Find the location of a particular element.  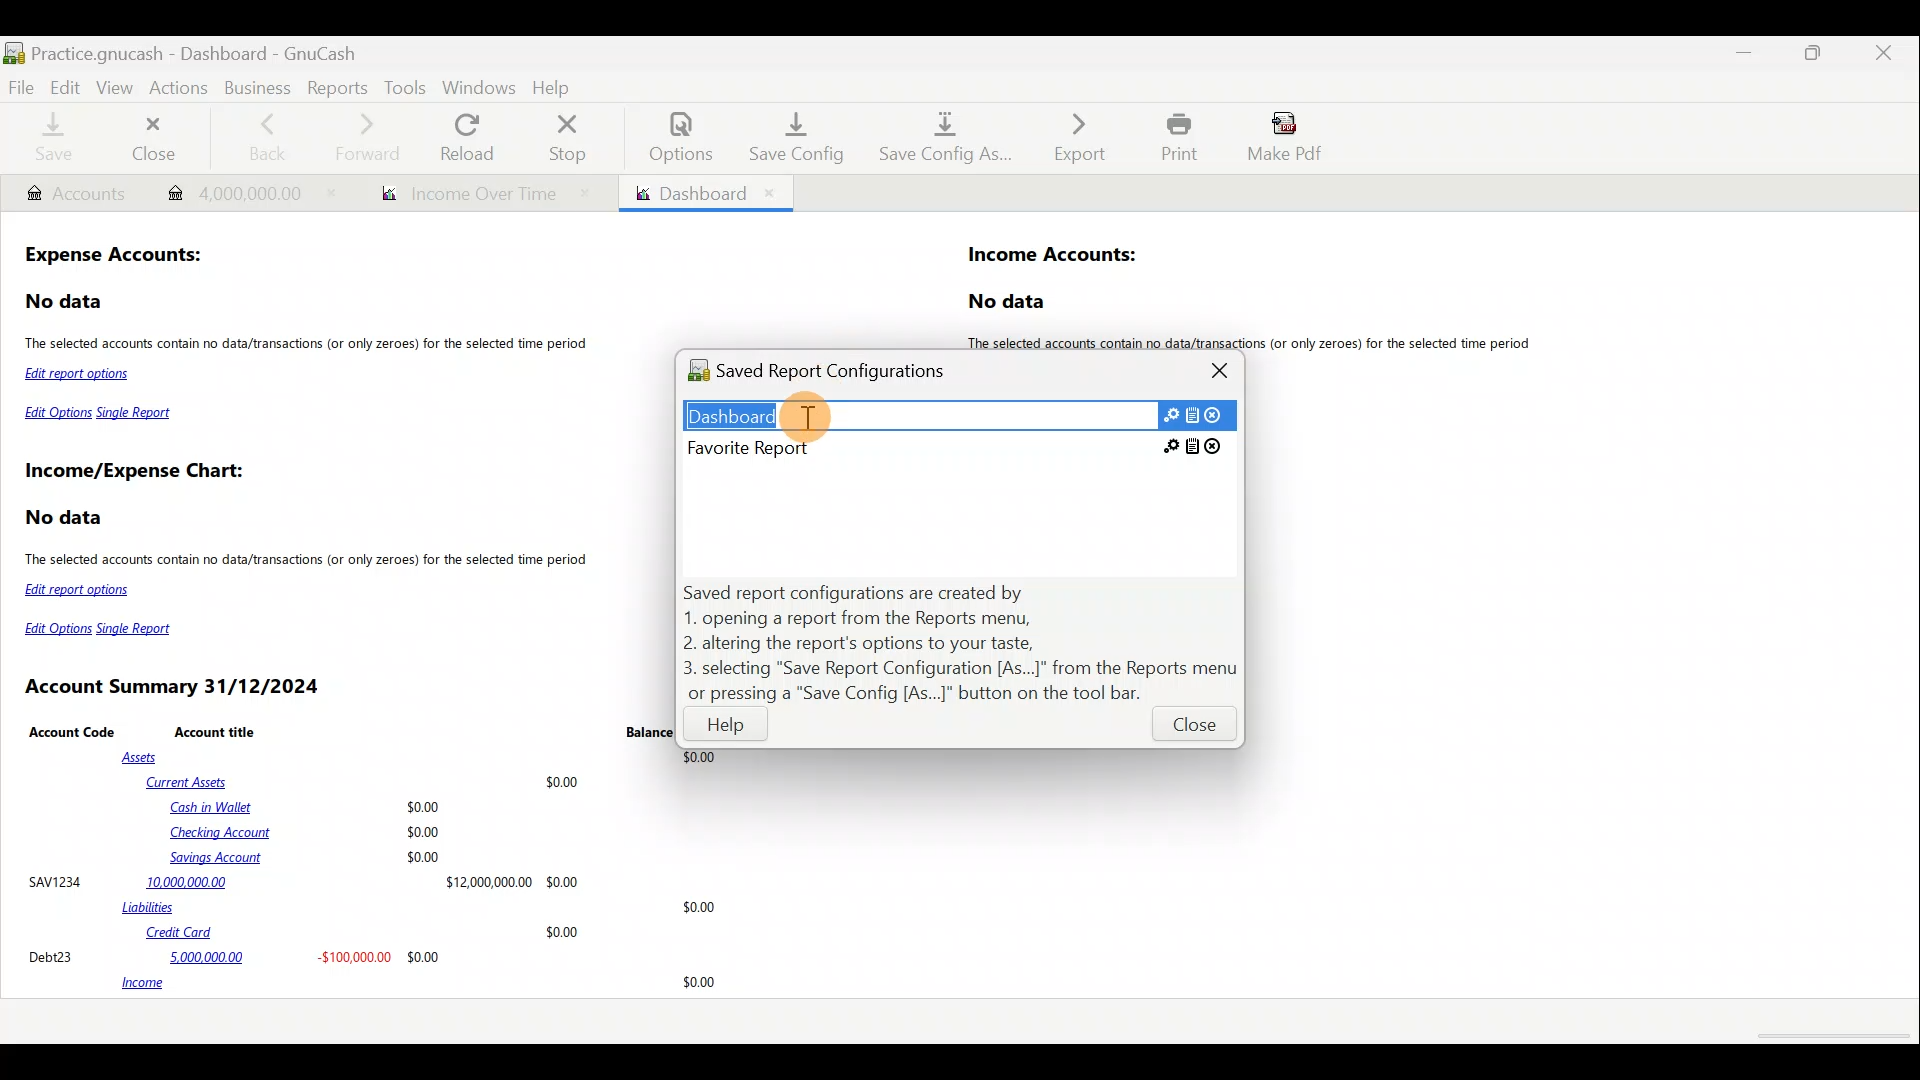

Report is located at coordinates (477, 194).